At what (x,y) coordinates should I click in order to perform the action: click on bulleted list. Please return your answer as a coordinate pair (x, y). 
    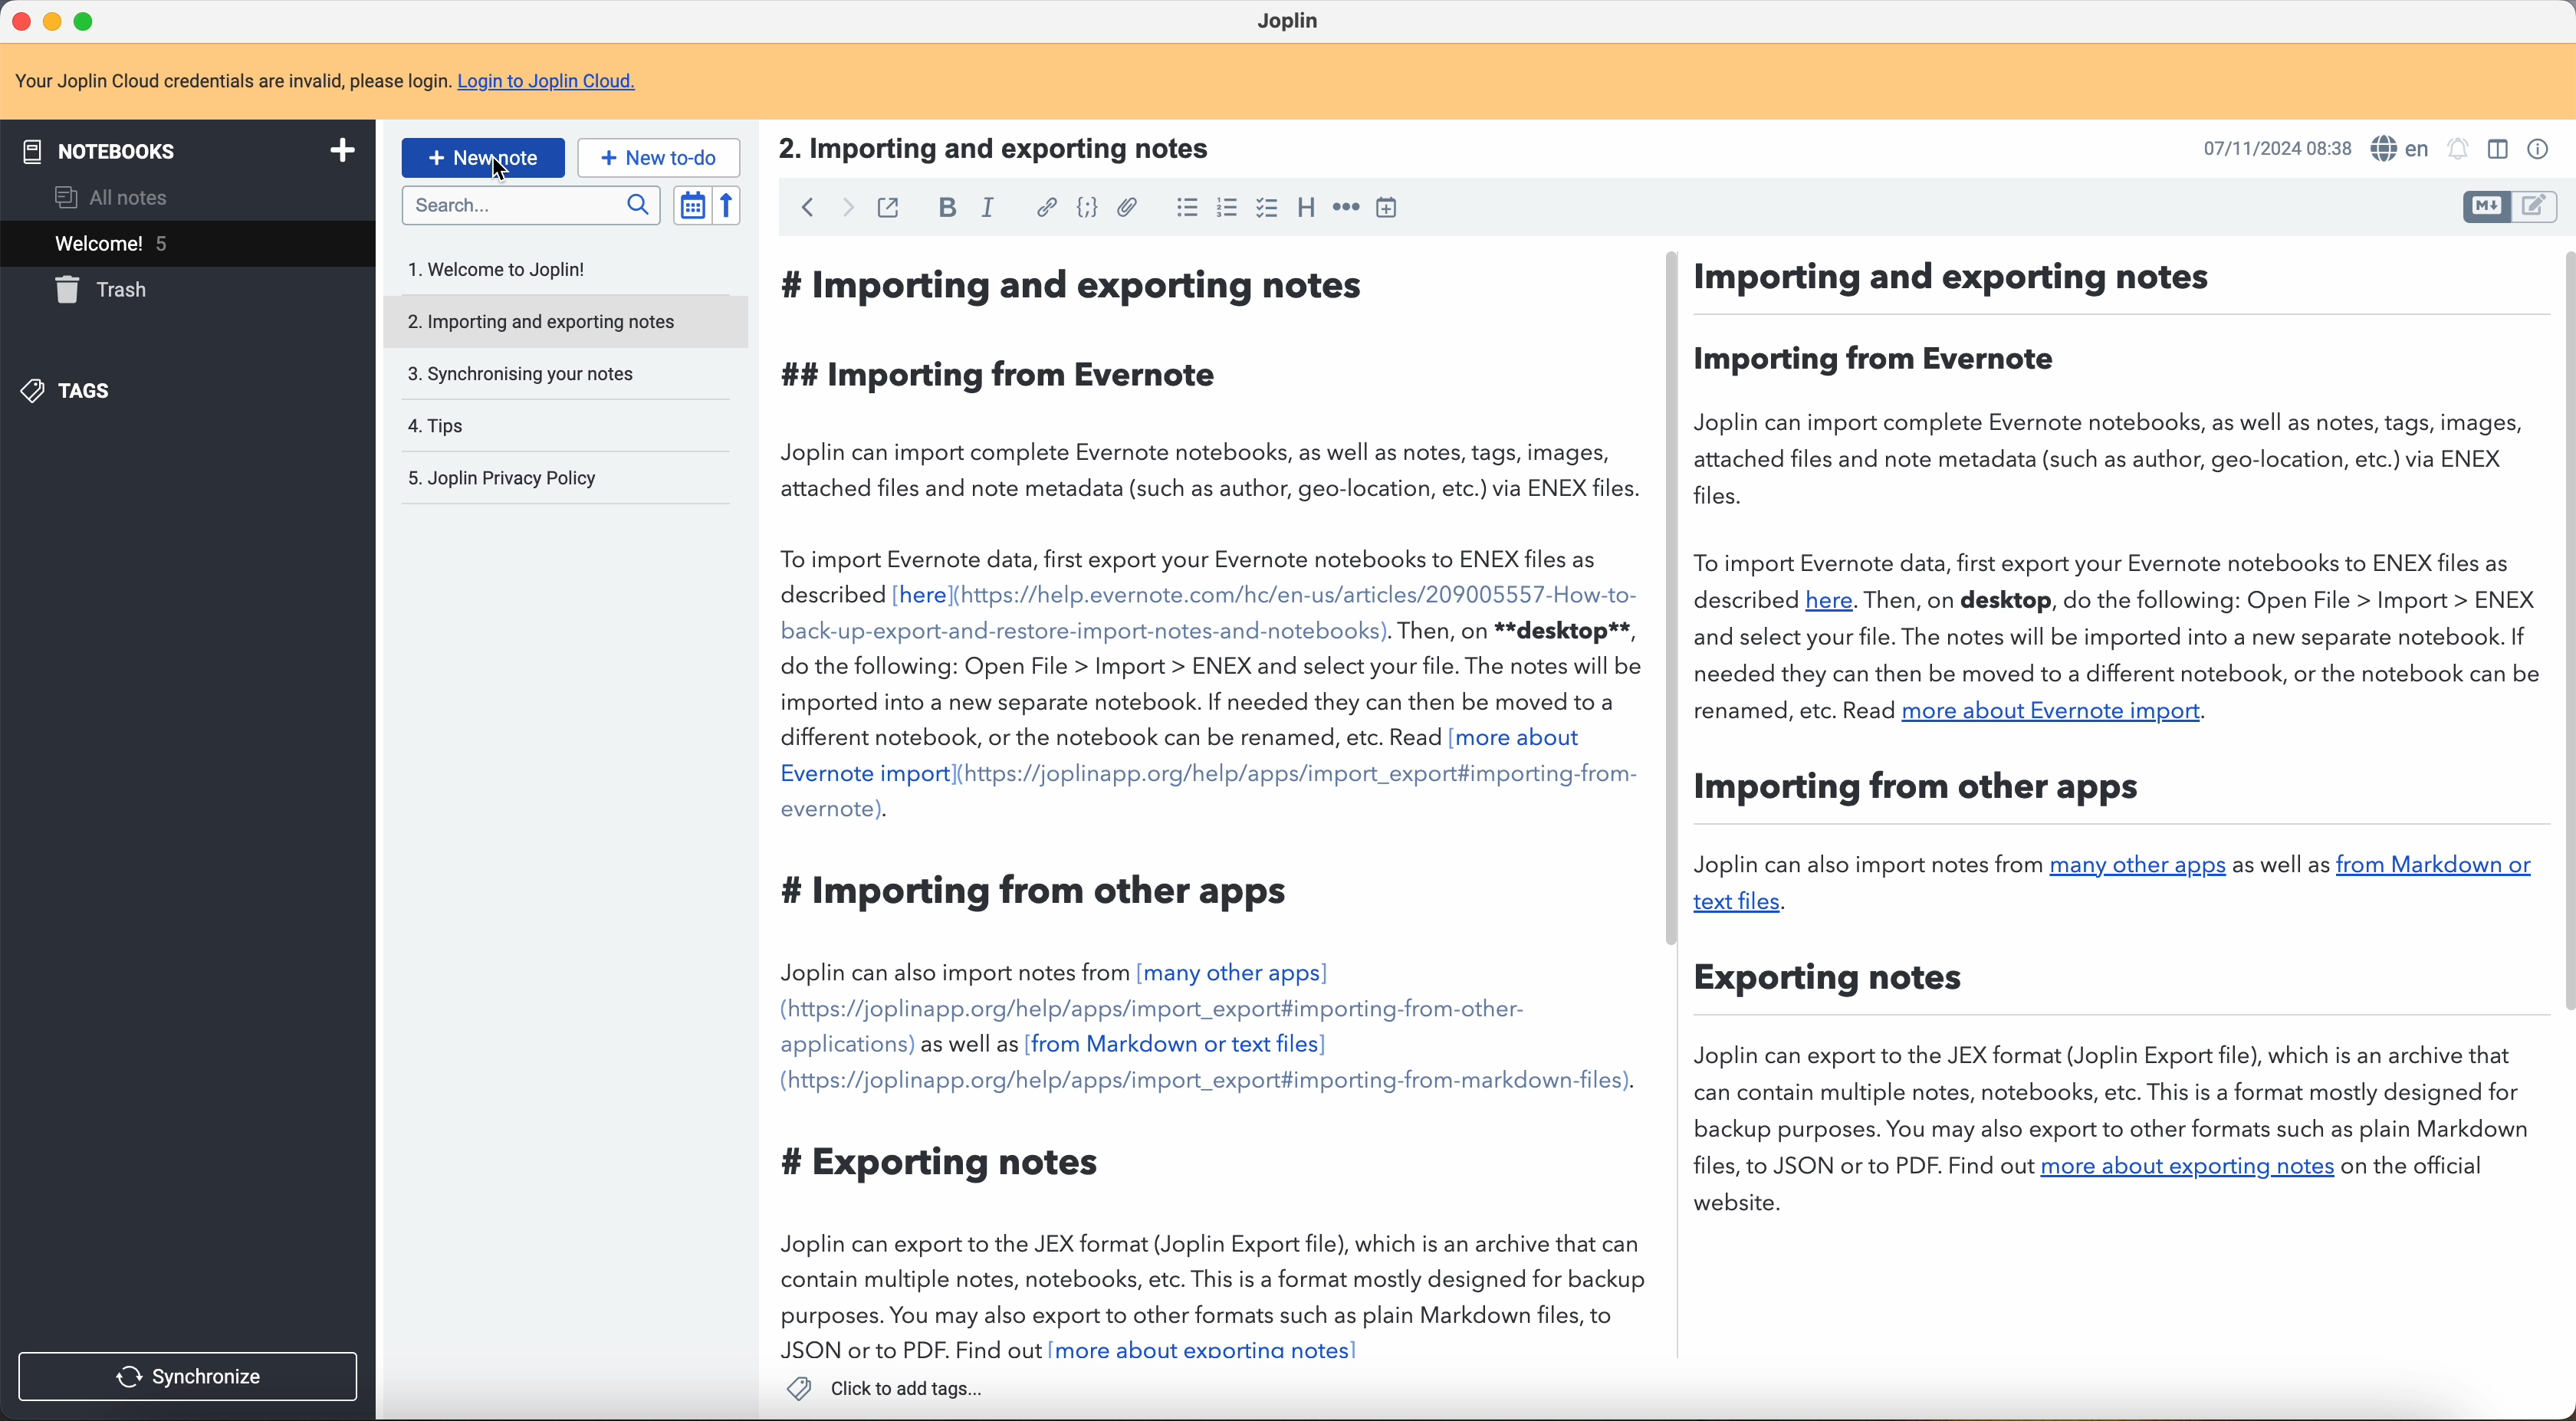
    Looking at the image, I should click on (1186, 208).